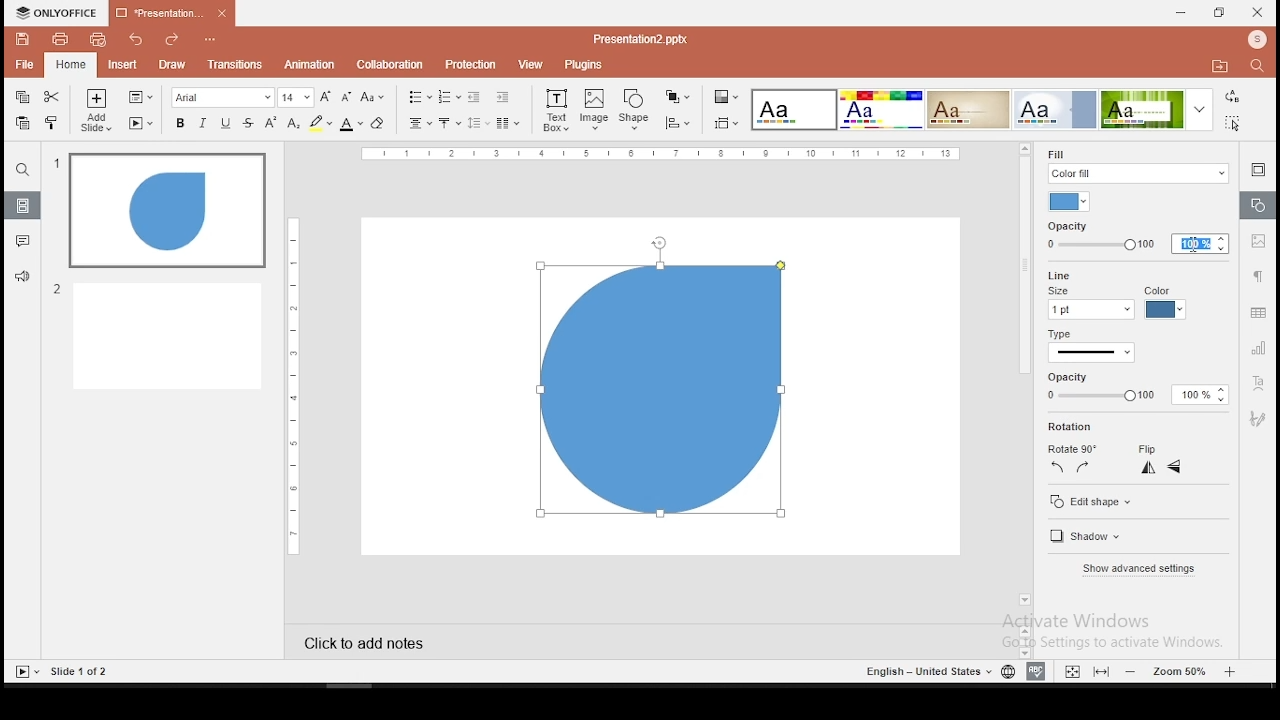 The width and height of the screenshot is (1280, 720). Describe the element at coordinates (223, 98) in the screenshot. I see `font` at that location.